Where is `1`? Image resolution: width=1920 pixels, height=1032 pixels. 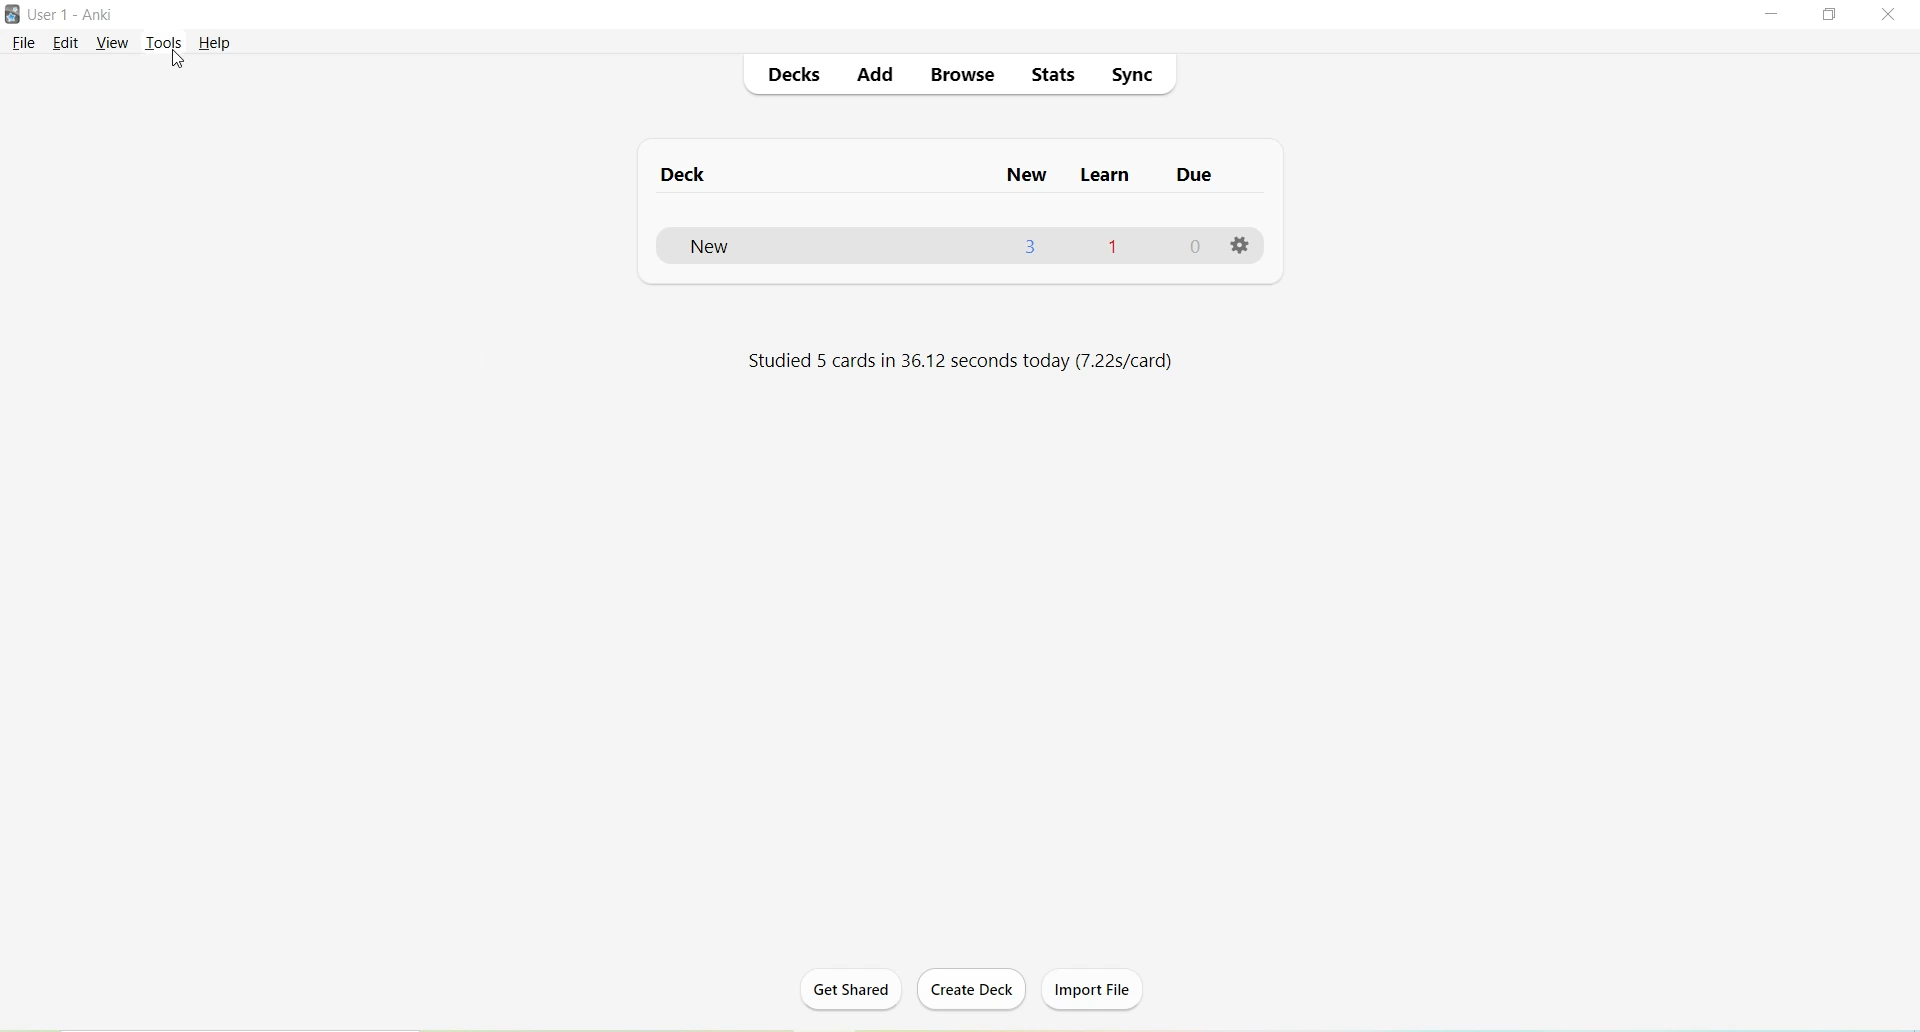 1 is located at coordinates (1113, 245).